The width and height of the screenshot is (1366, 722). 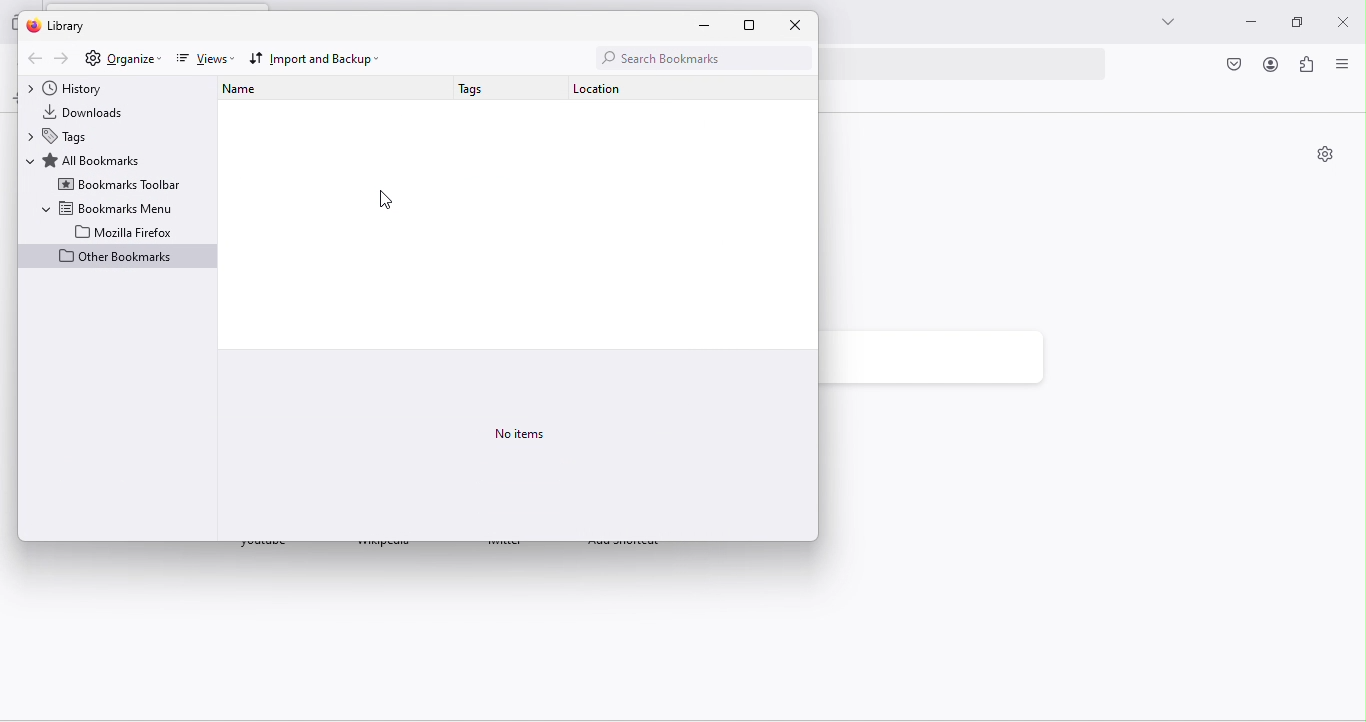 I want to click on settings, so click(x=1325, y=156).